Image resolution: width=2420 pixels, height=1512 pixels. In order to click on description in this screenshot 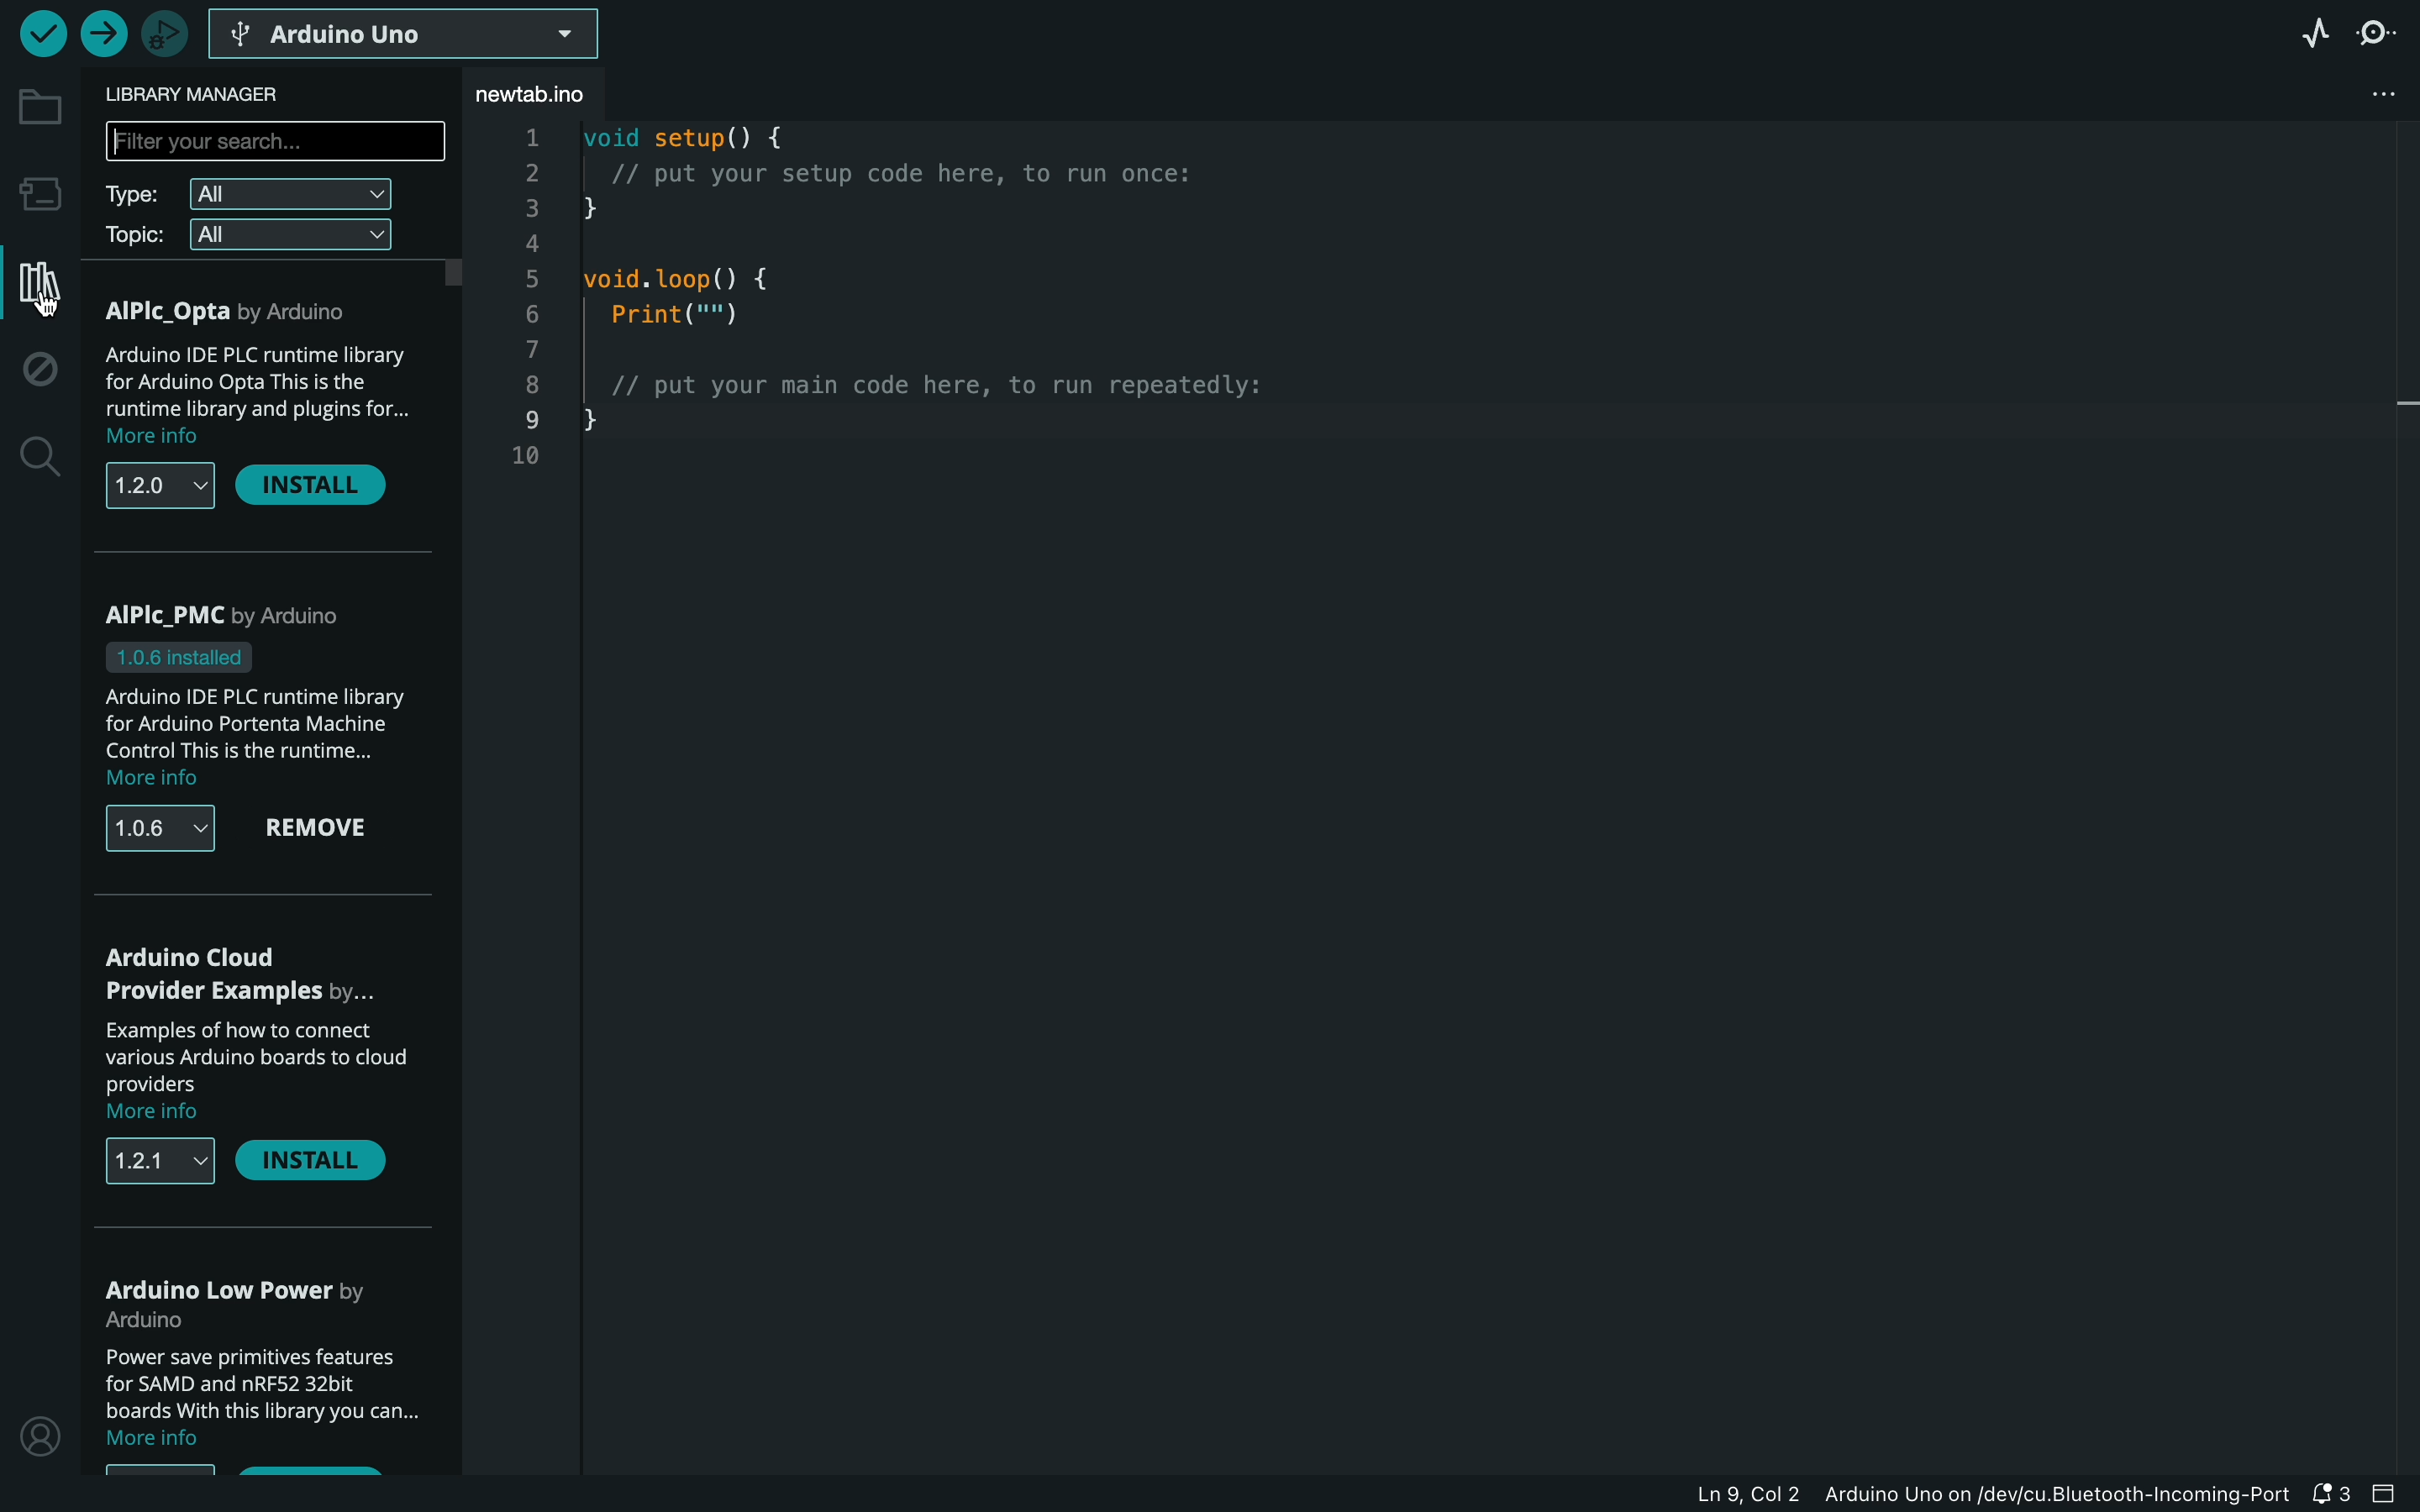, I will do `click(262, 1070)`.